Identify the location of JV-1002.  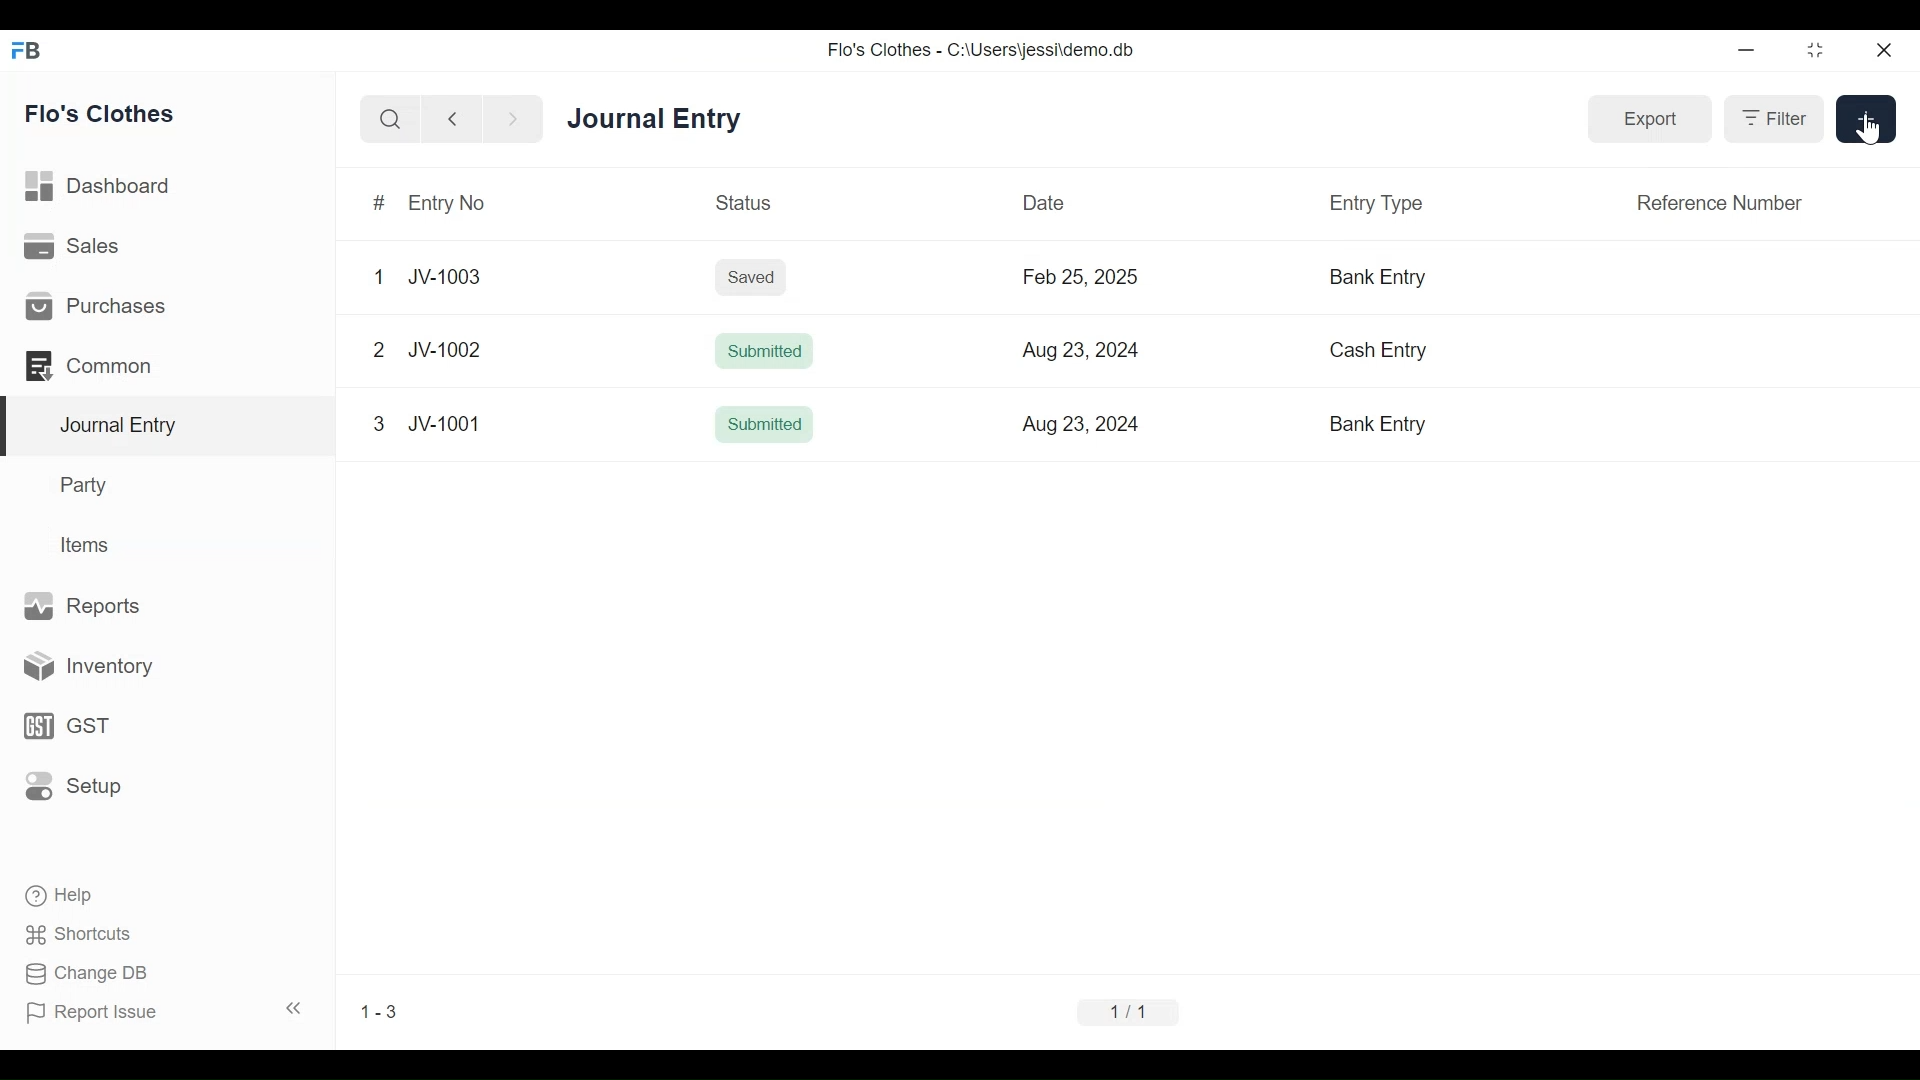
(446, 350).